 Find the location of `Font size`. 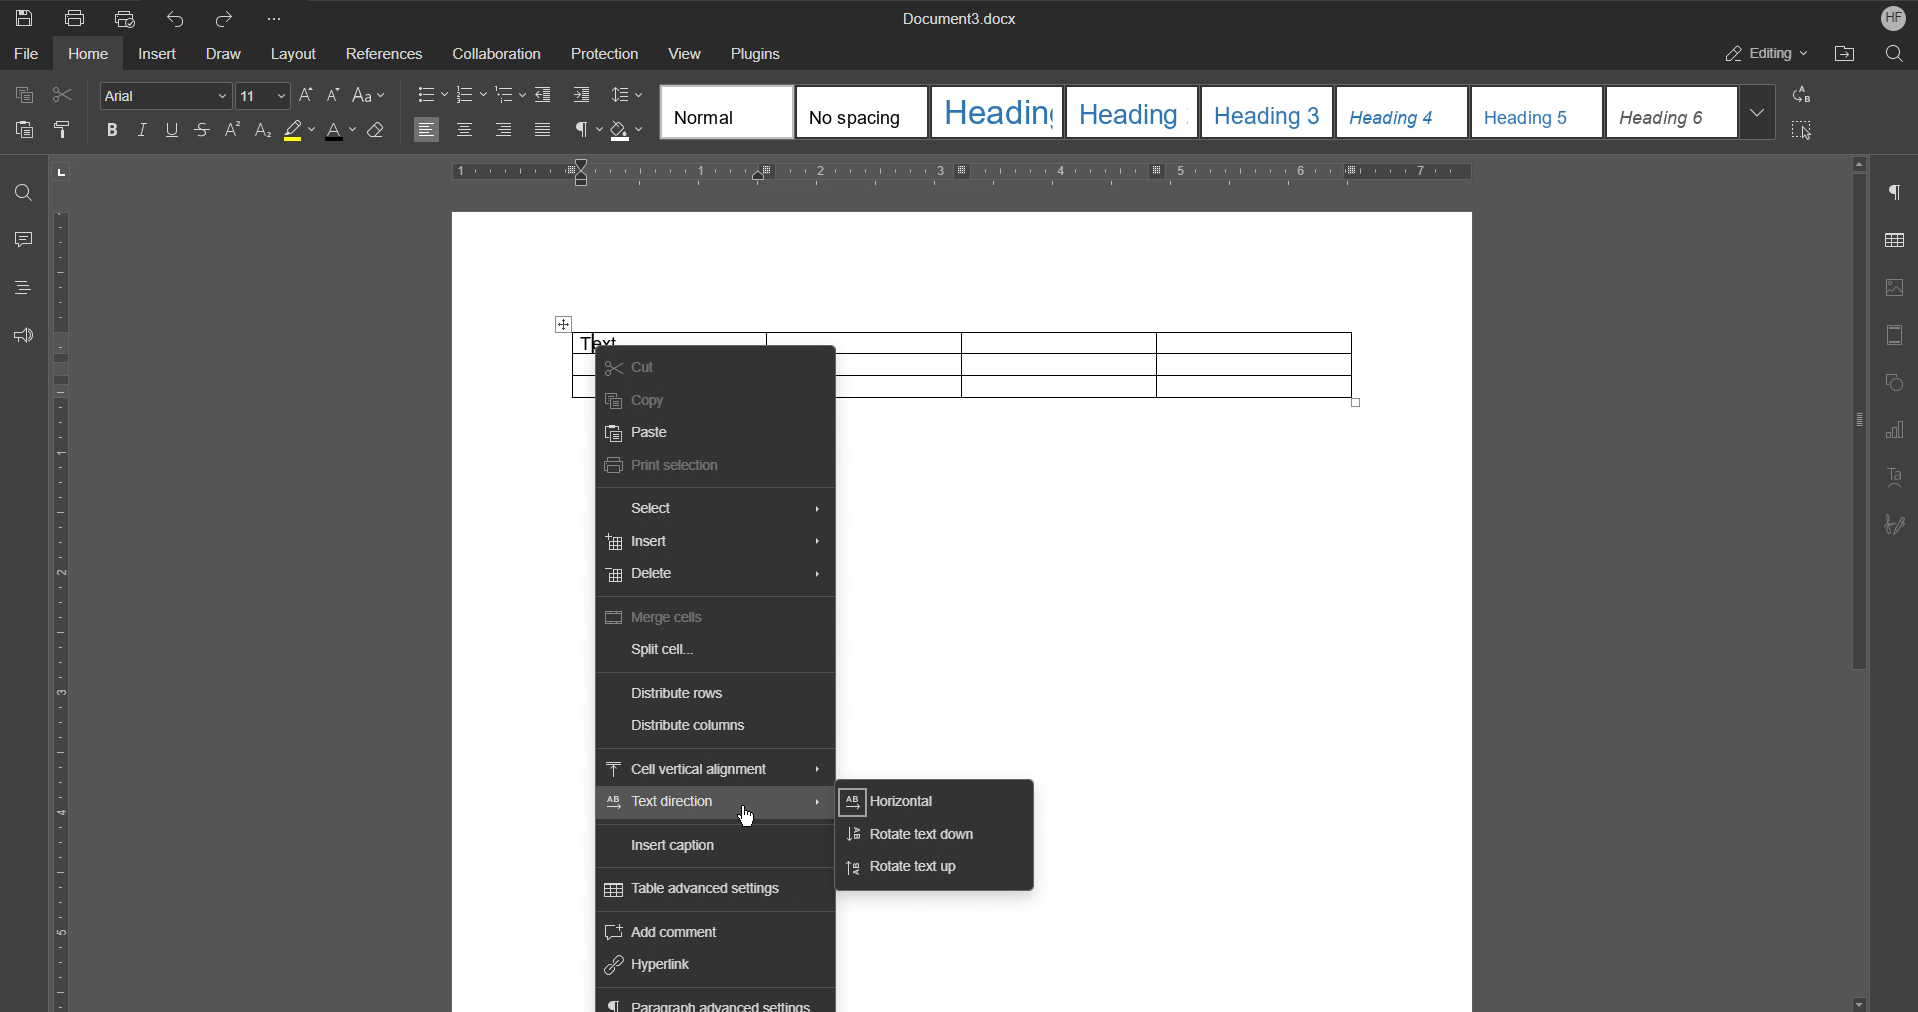

Font size is located at coordinates (322, 98).